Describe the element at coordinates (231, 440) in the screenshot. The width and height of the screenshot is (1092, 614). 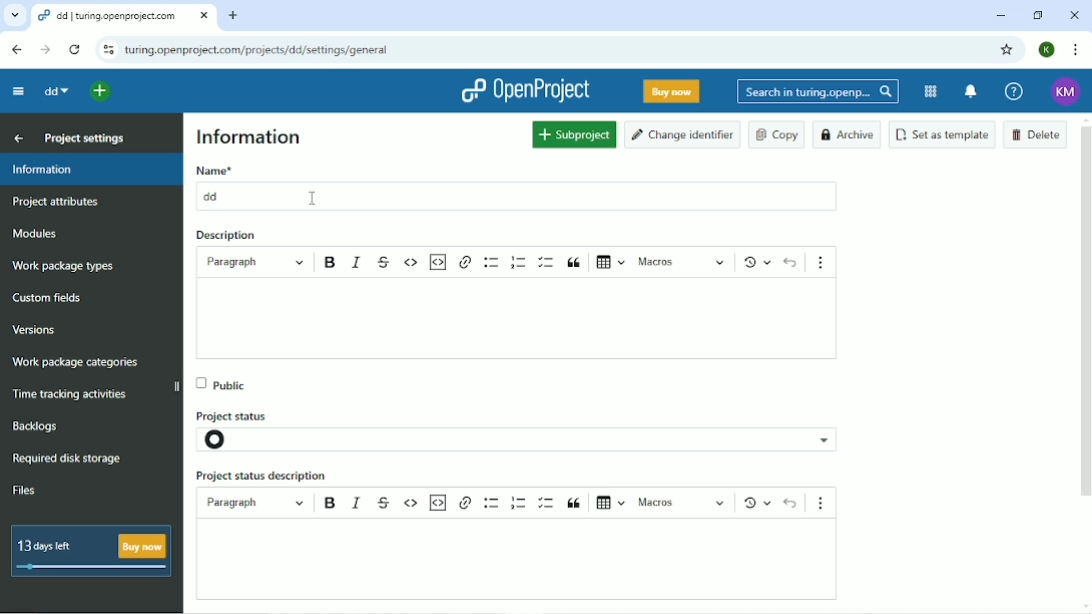
I see `project status icon- not set` at that location.